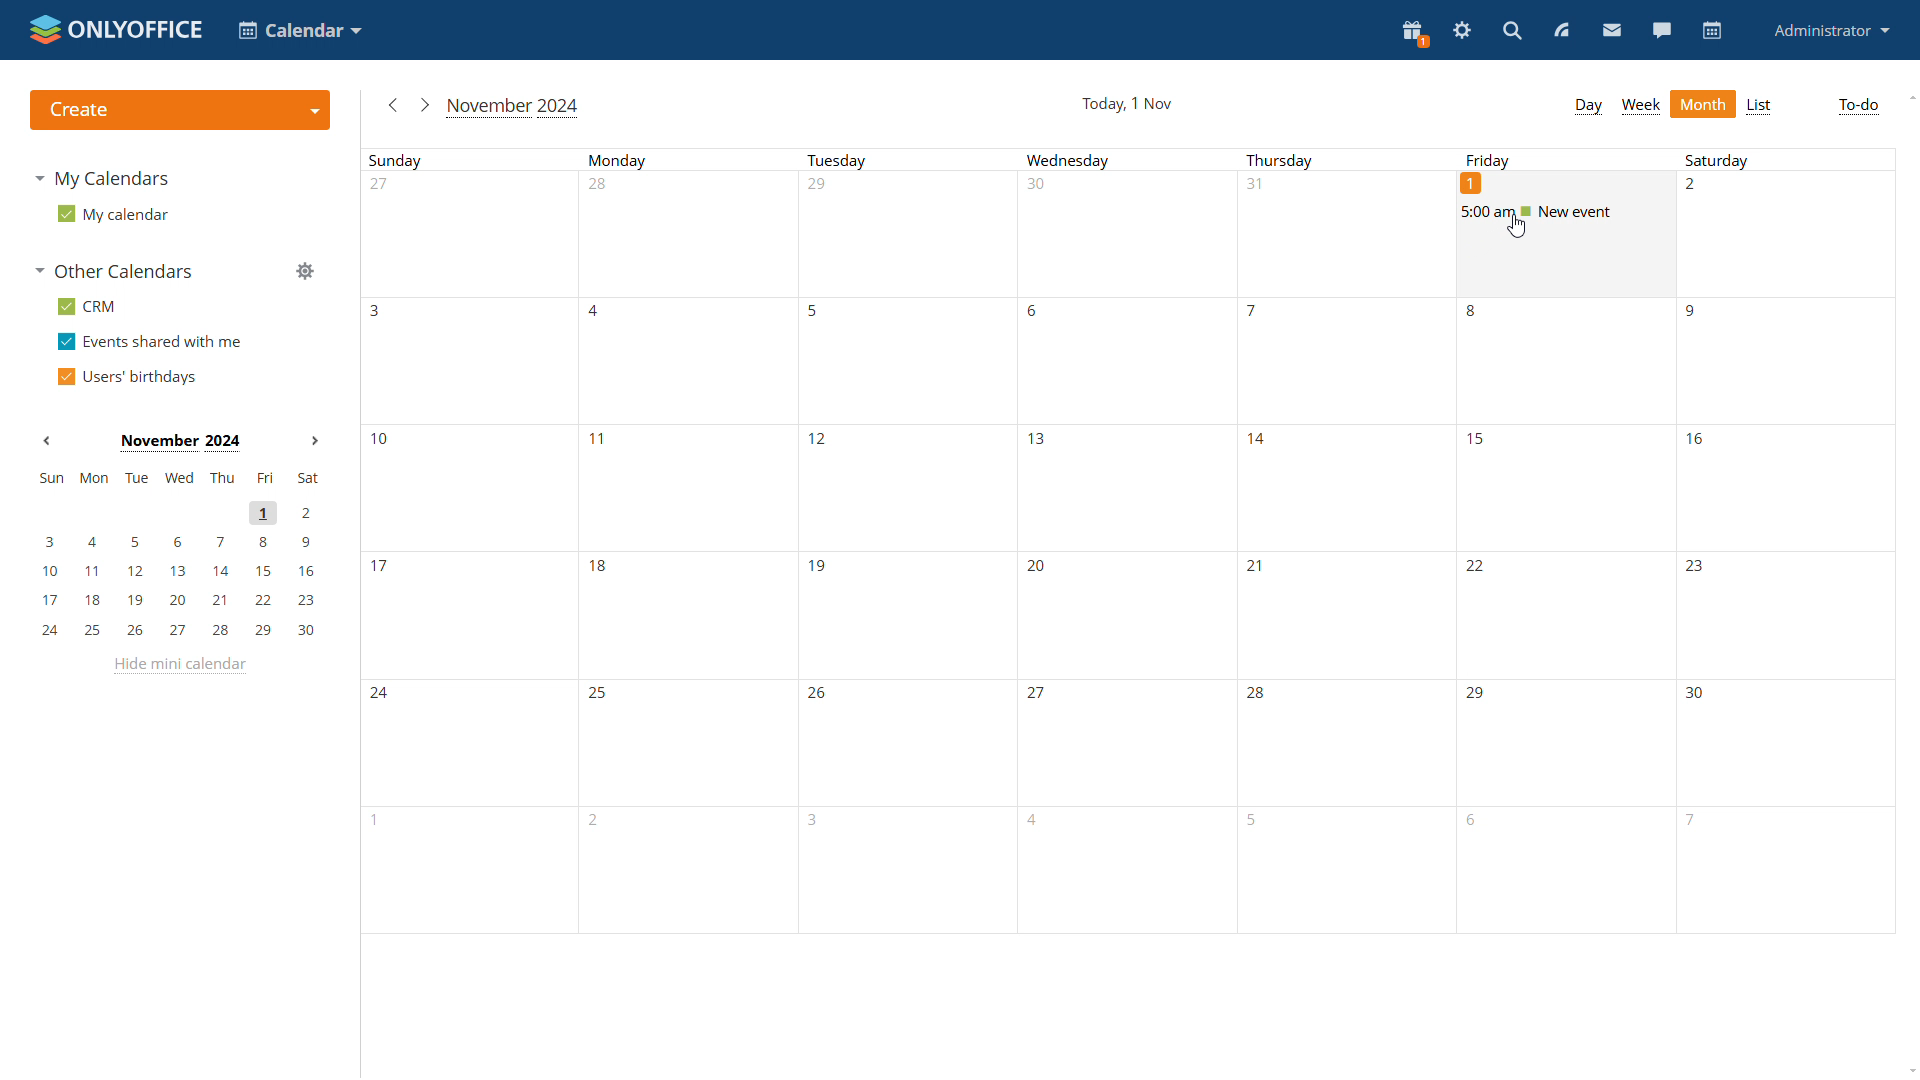 The image size is (1920, 1080). Describe the element at coordinates (1414, 34) in the screenshot. I see `present` at that location.